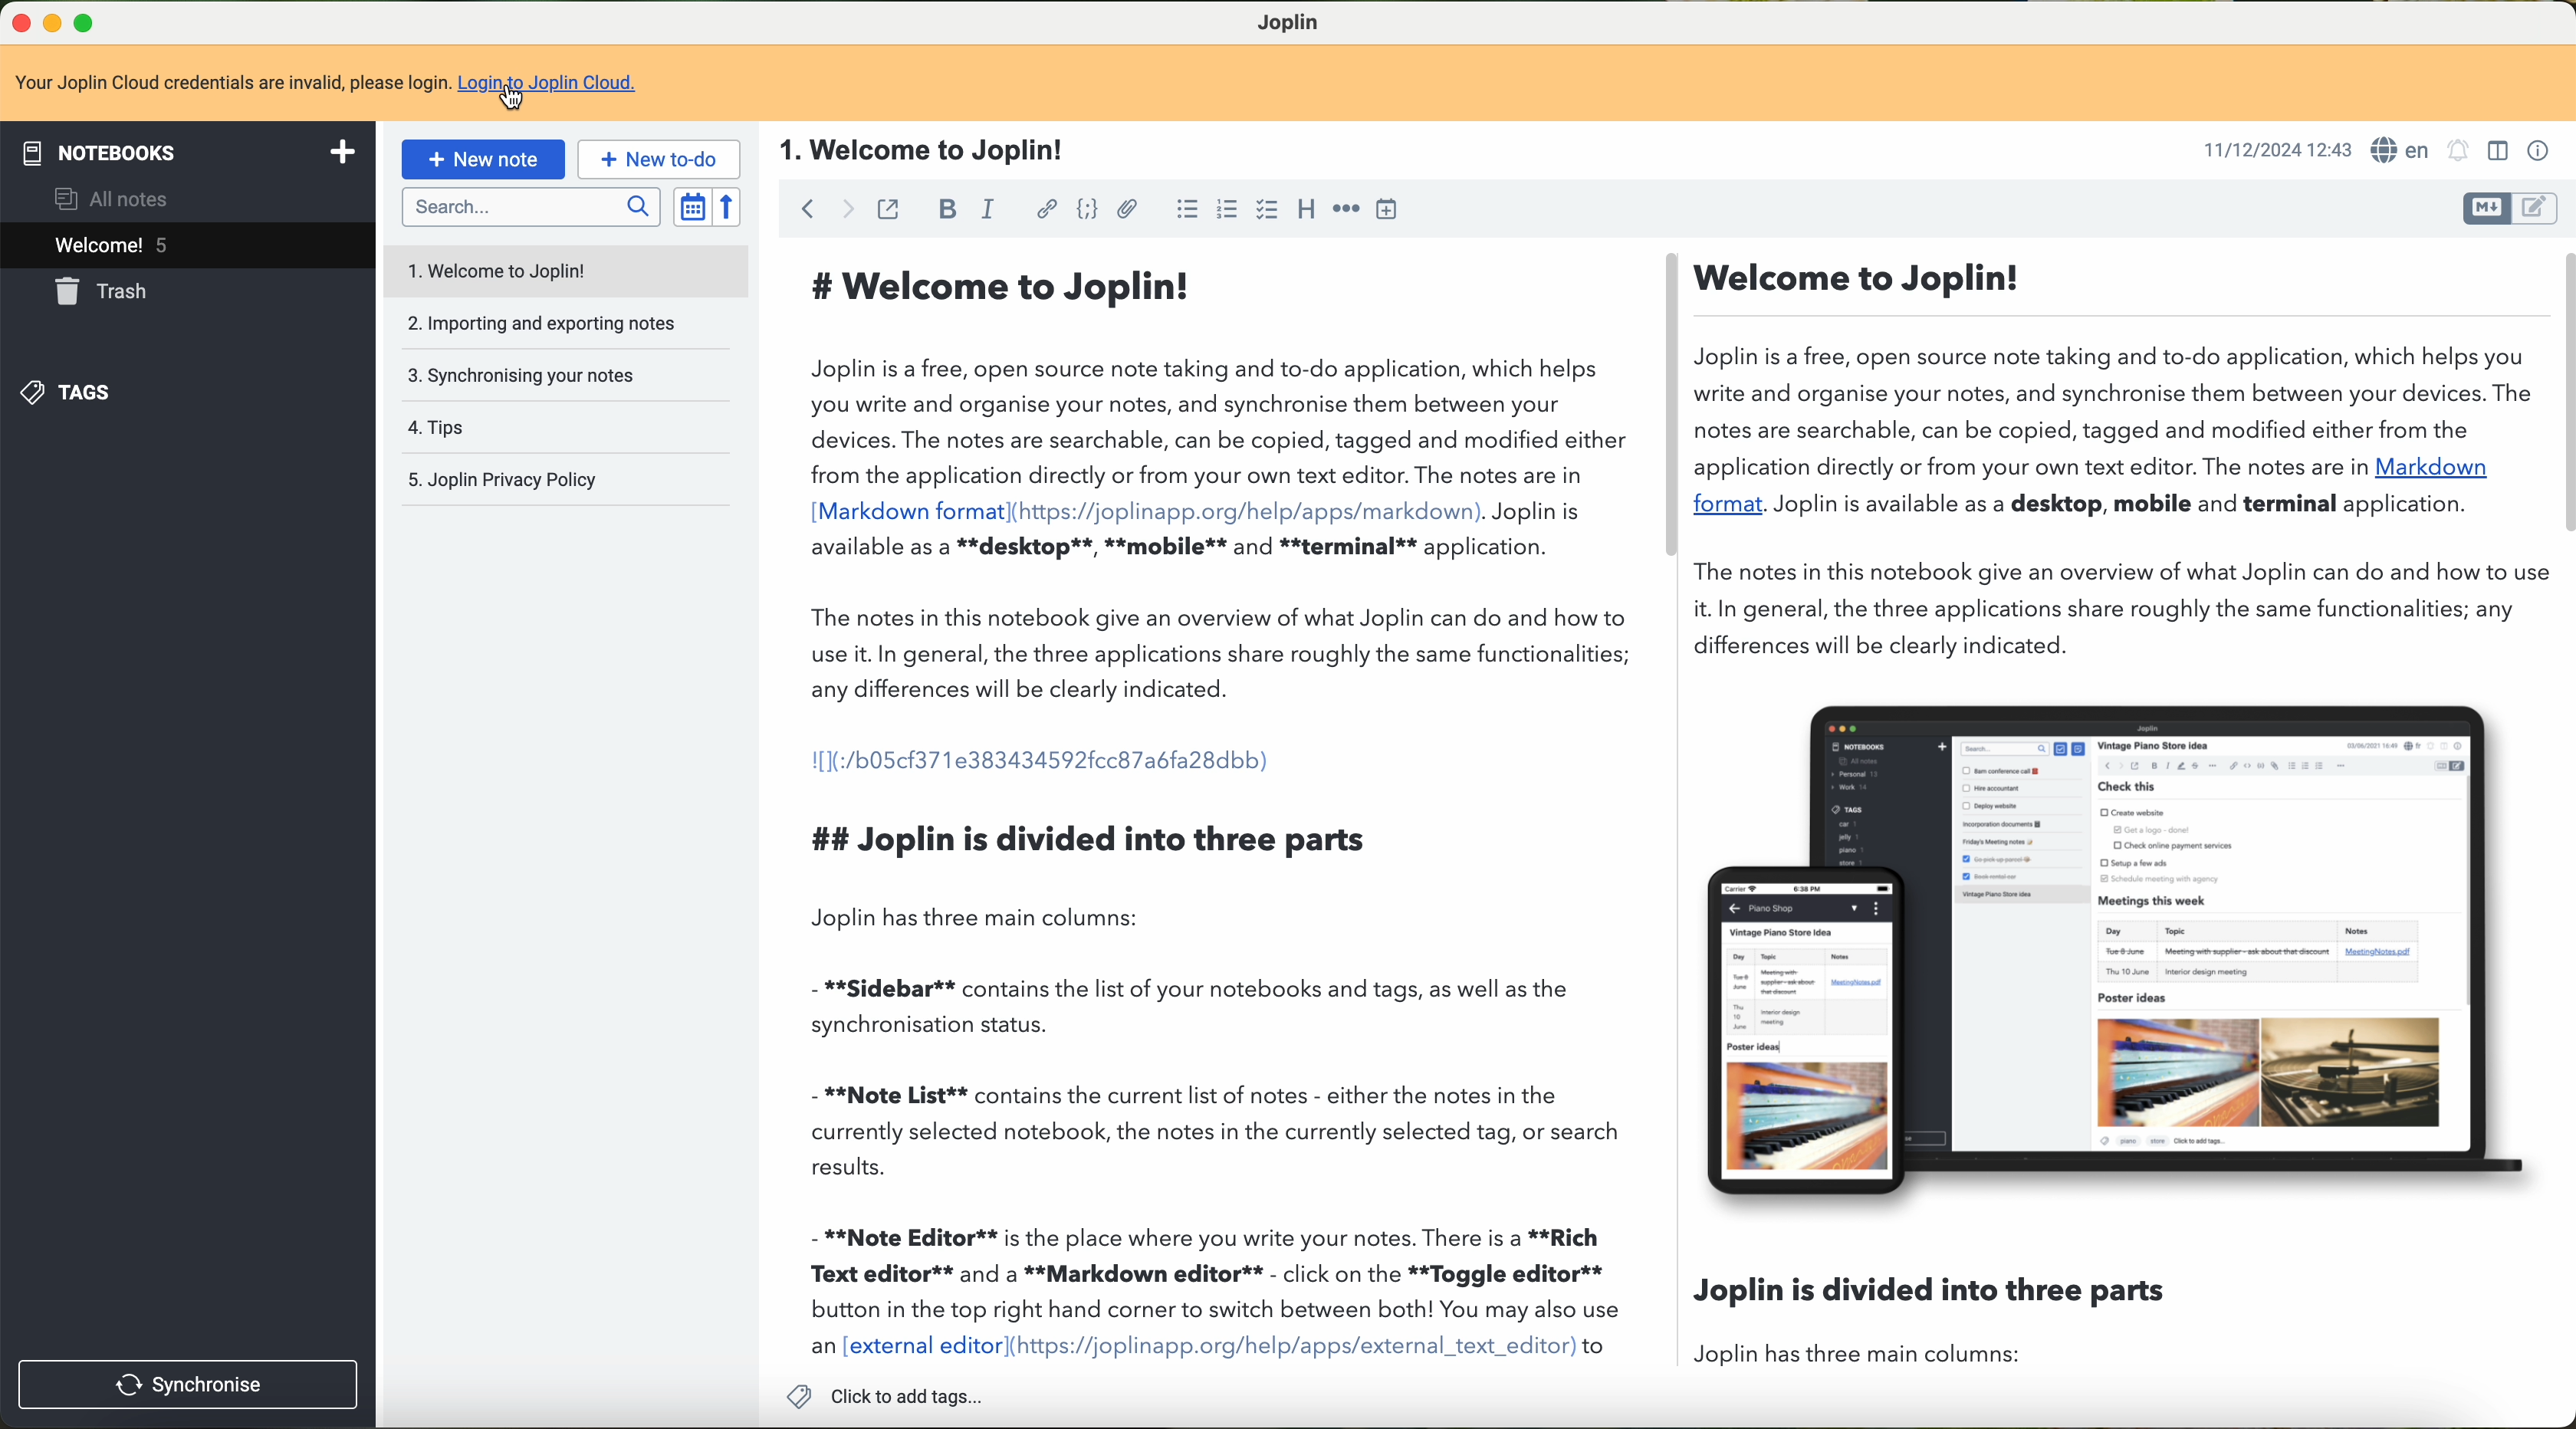  Describe the element at coordinates (691, 208) in the screenshot. I see `toggle sort order field` at that location.